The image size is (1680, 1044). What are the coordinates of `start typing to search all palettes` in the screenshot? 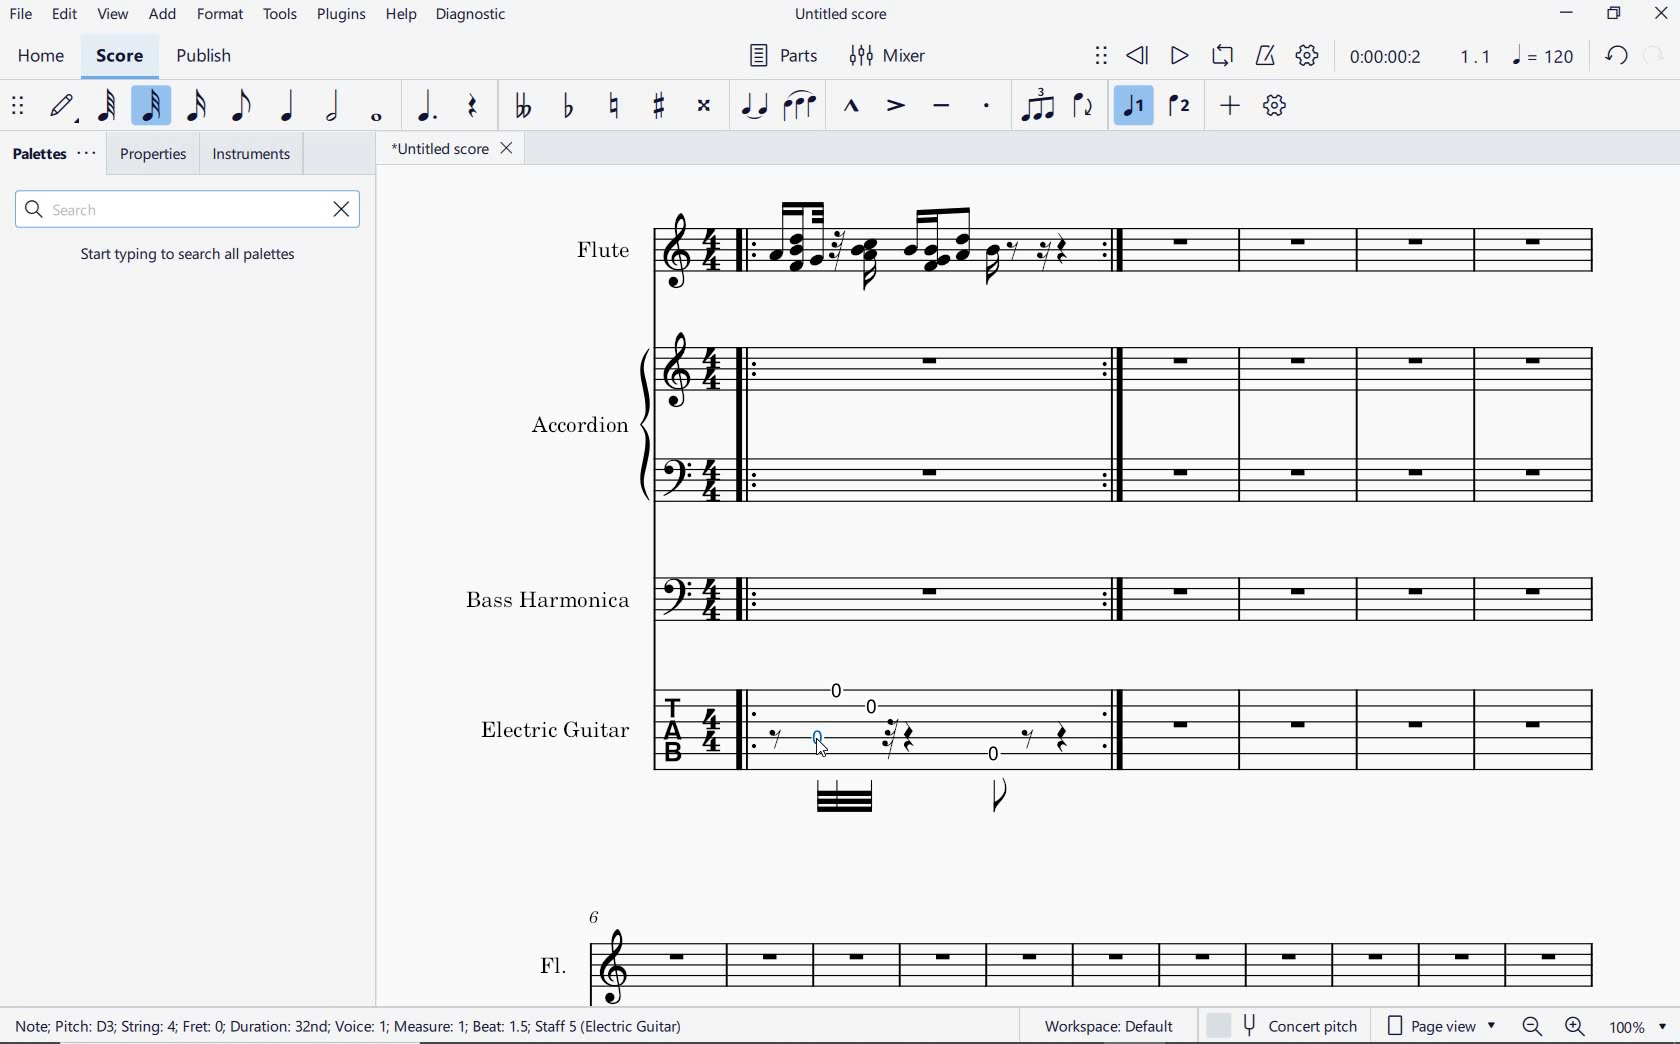 It's located at (196, 255).